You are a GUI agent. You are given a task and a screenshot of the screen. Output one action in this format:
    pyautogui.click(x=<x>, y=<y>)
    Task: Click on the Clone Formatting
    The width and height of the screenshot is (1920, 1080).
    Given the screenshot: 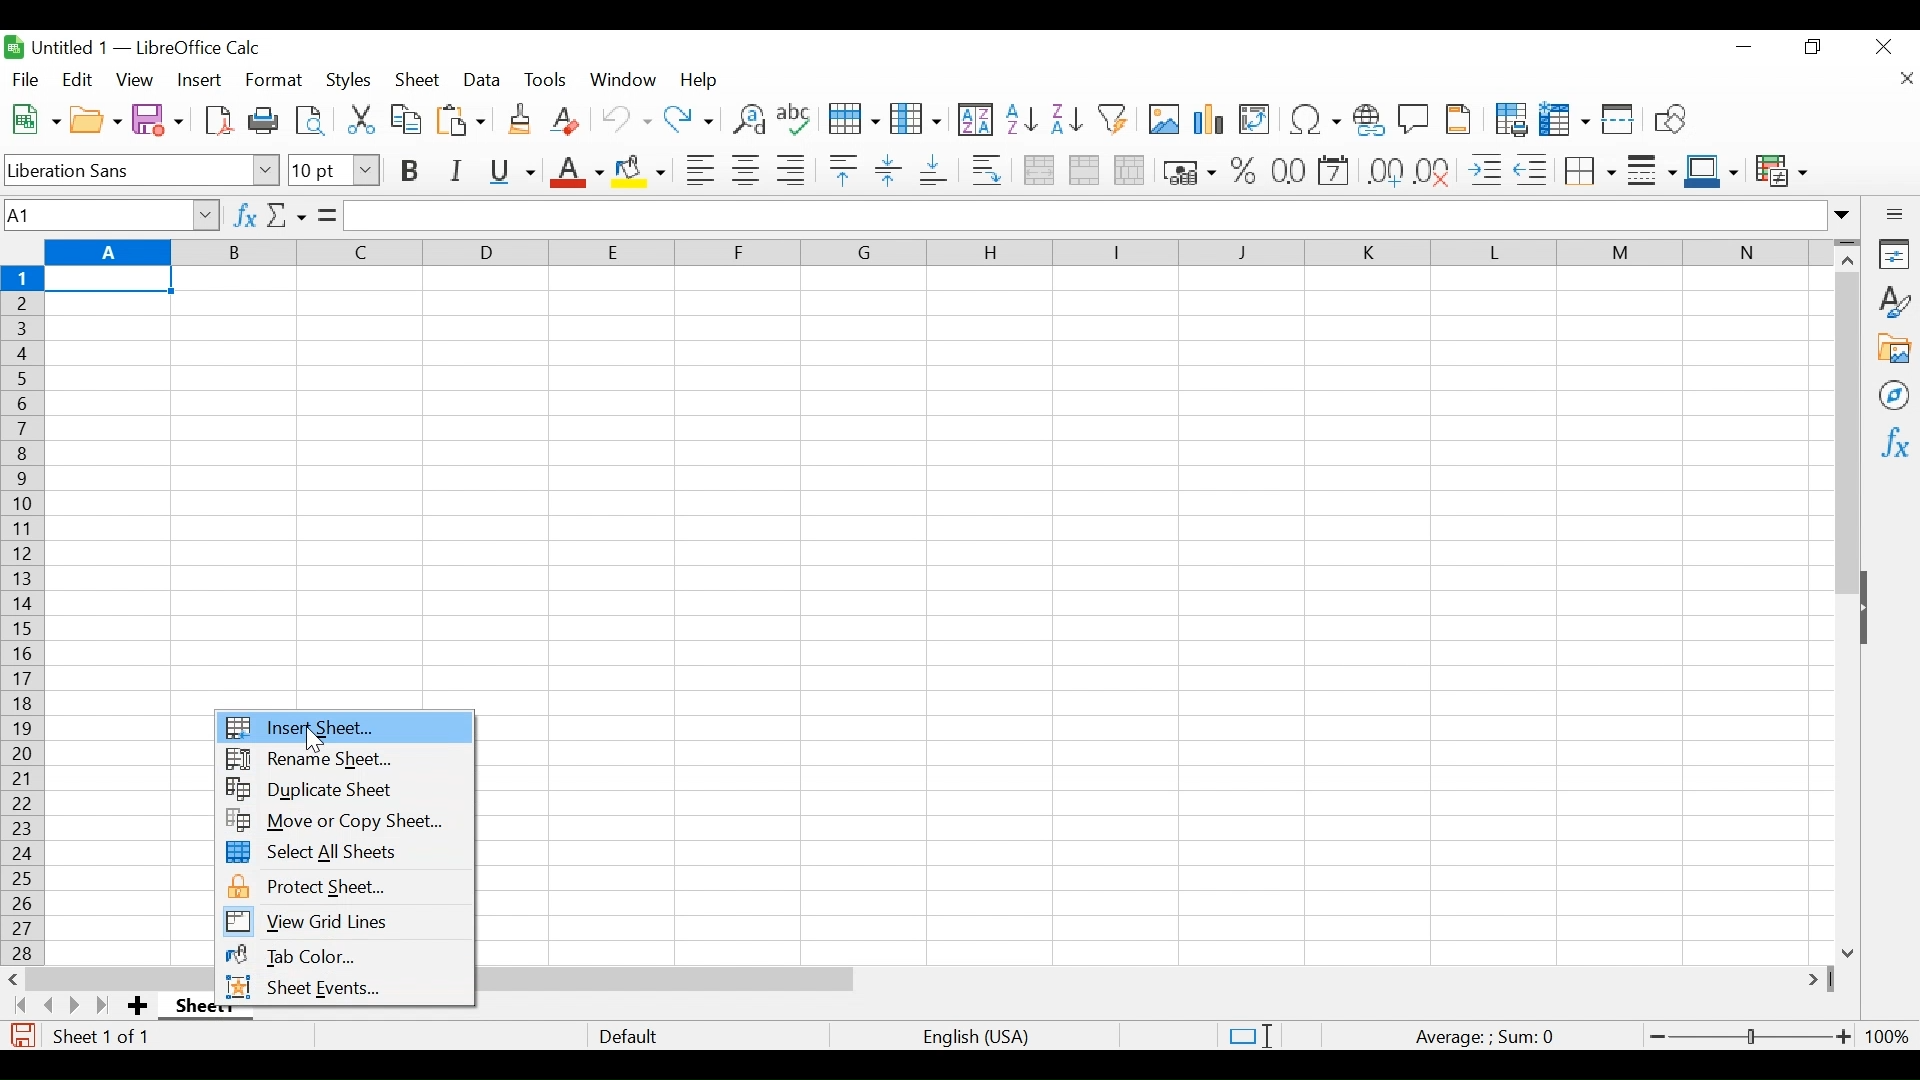 What is the action you would take?
    pyautogui.click(x=518, y=120)
    